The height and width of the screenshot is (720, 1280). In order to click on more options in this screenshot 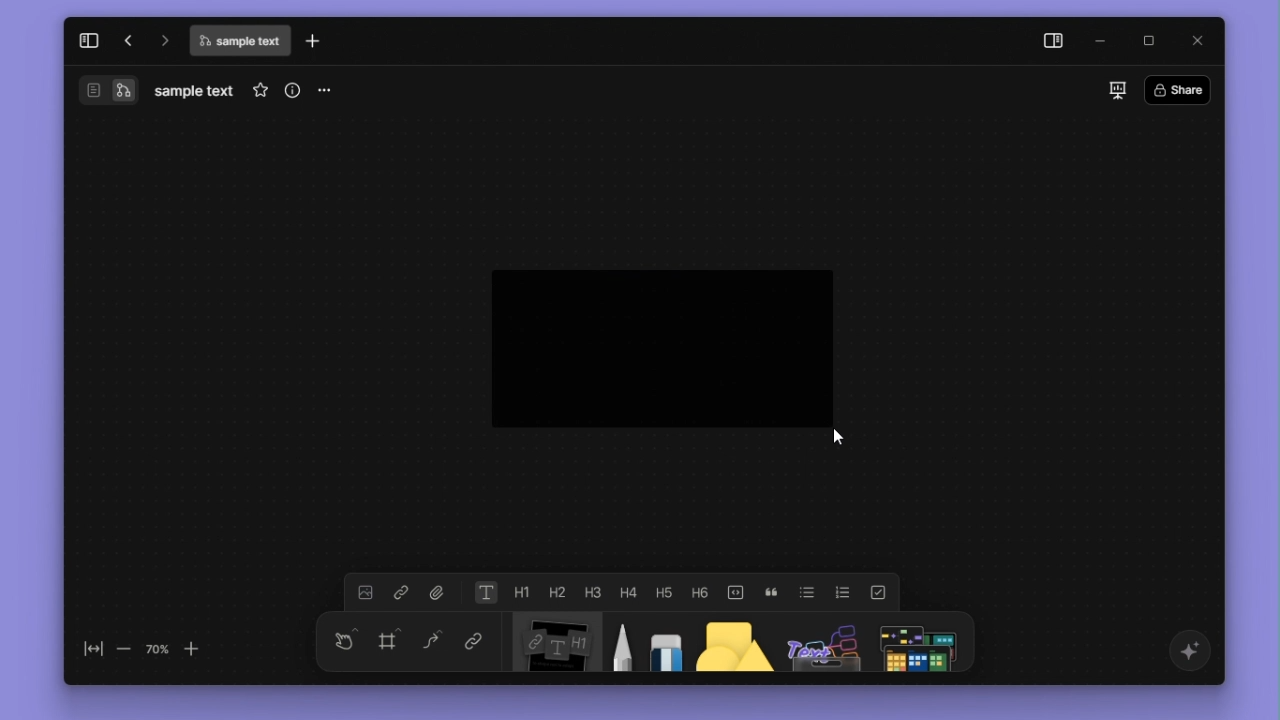, I will do `click(328, 91)`.